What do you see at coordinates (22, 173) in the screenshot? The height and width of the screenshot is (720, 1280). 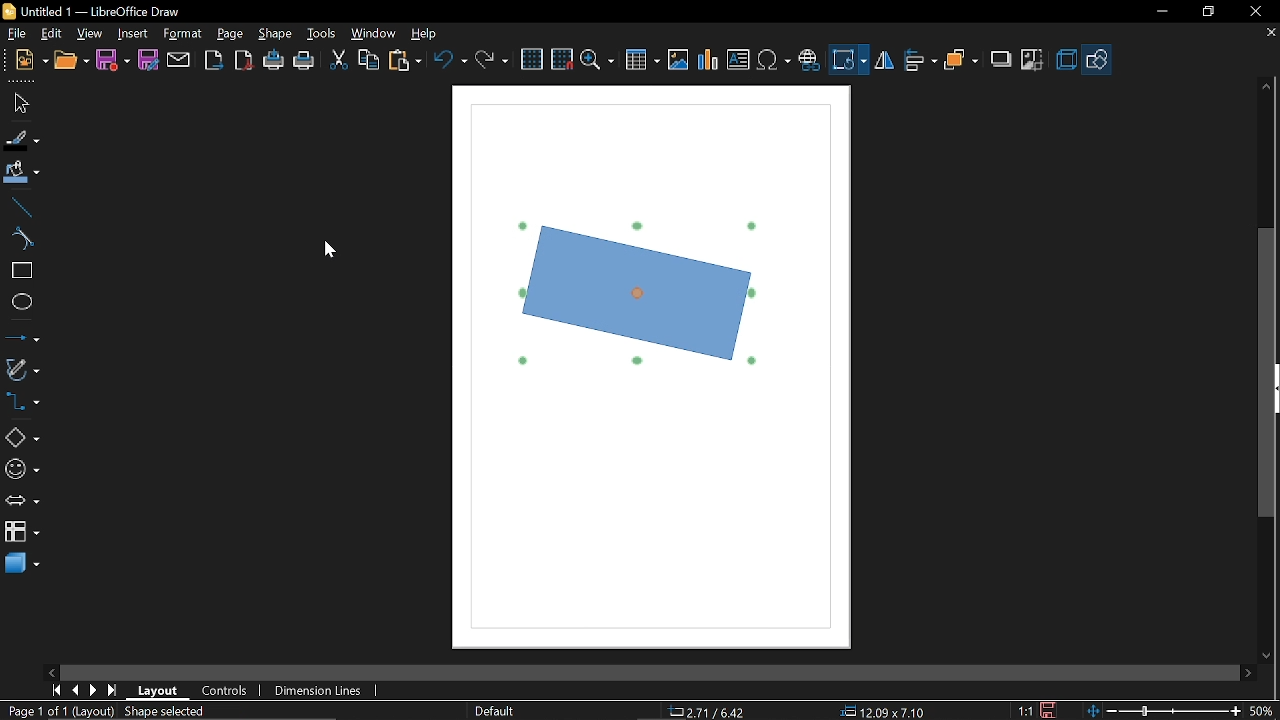 I see `Fill color` at bounding box center [22, 173].